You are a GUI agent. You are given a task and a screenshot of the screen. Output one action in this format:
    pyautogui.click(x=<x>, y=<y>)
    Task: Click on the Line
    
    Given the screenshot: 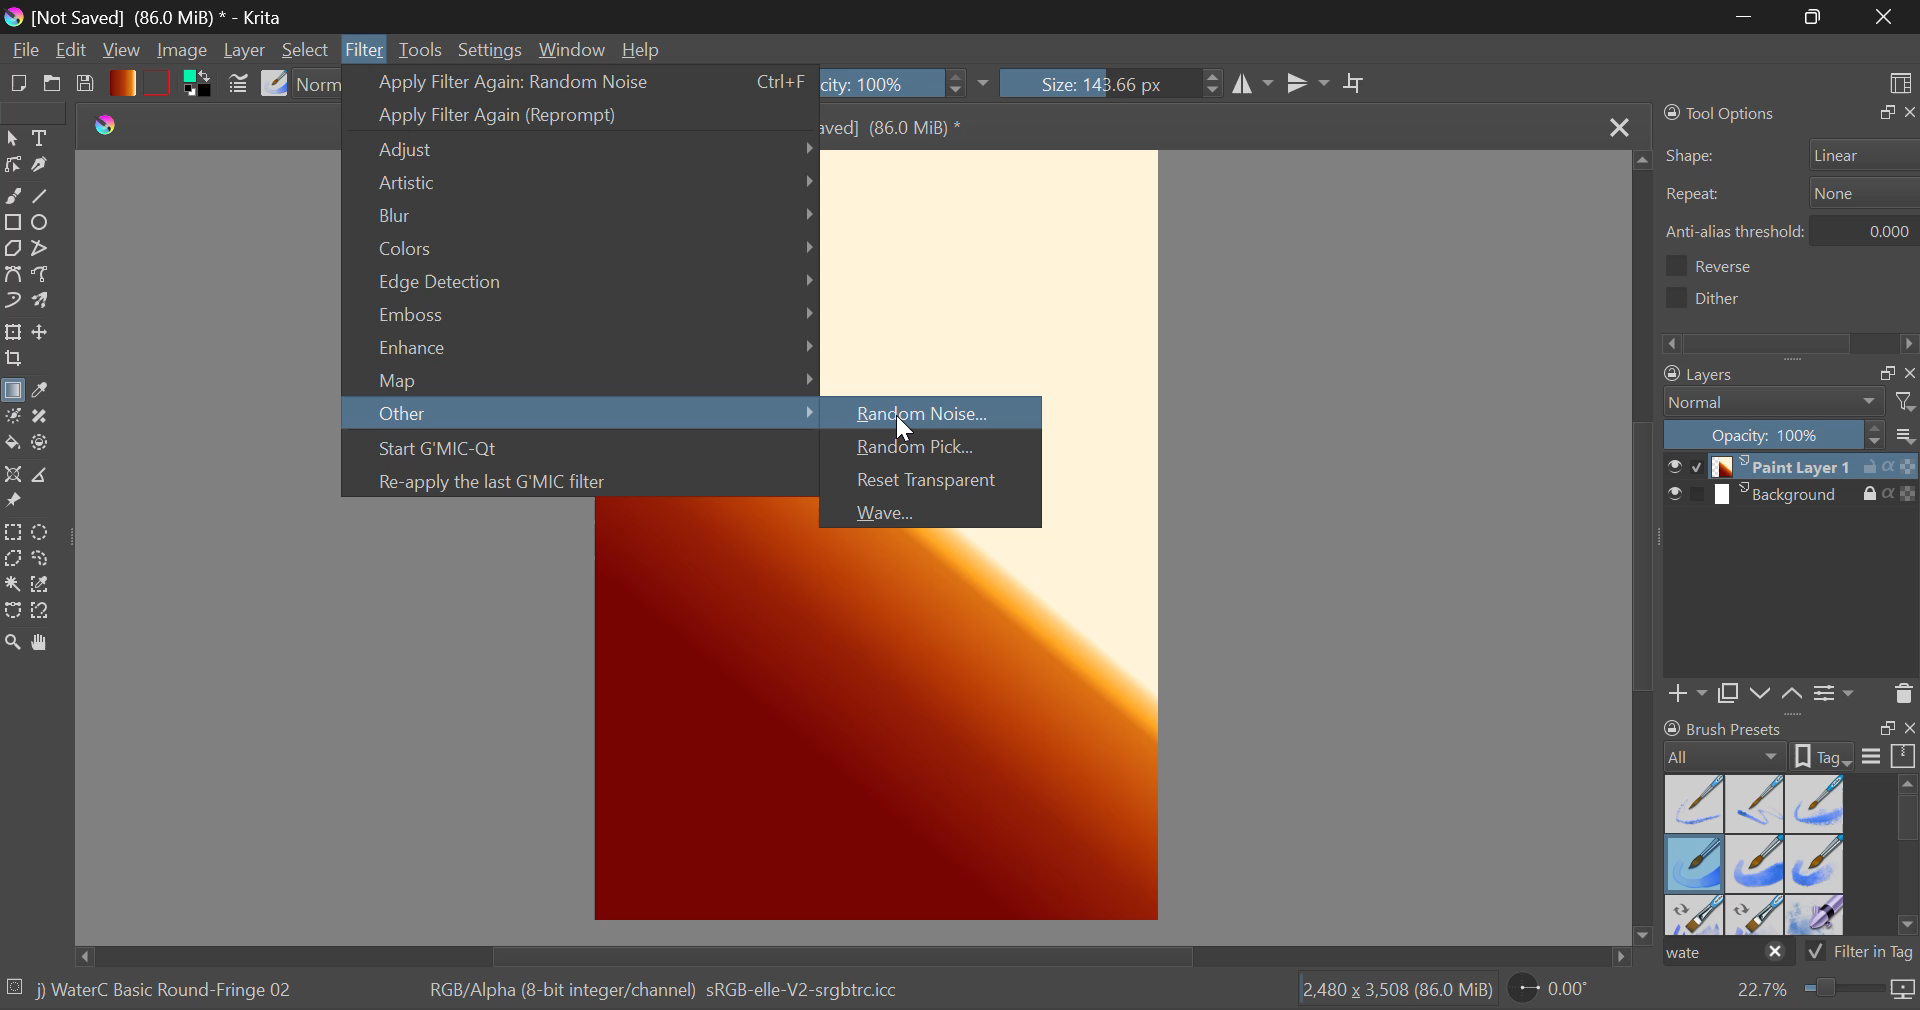 What is the action you would take?
    pyautogui.click(x=47, y=195)
    